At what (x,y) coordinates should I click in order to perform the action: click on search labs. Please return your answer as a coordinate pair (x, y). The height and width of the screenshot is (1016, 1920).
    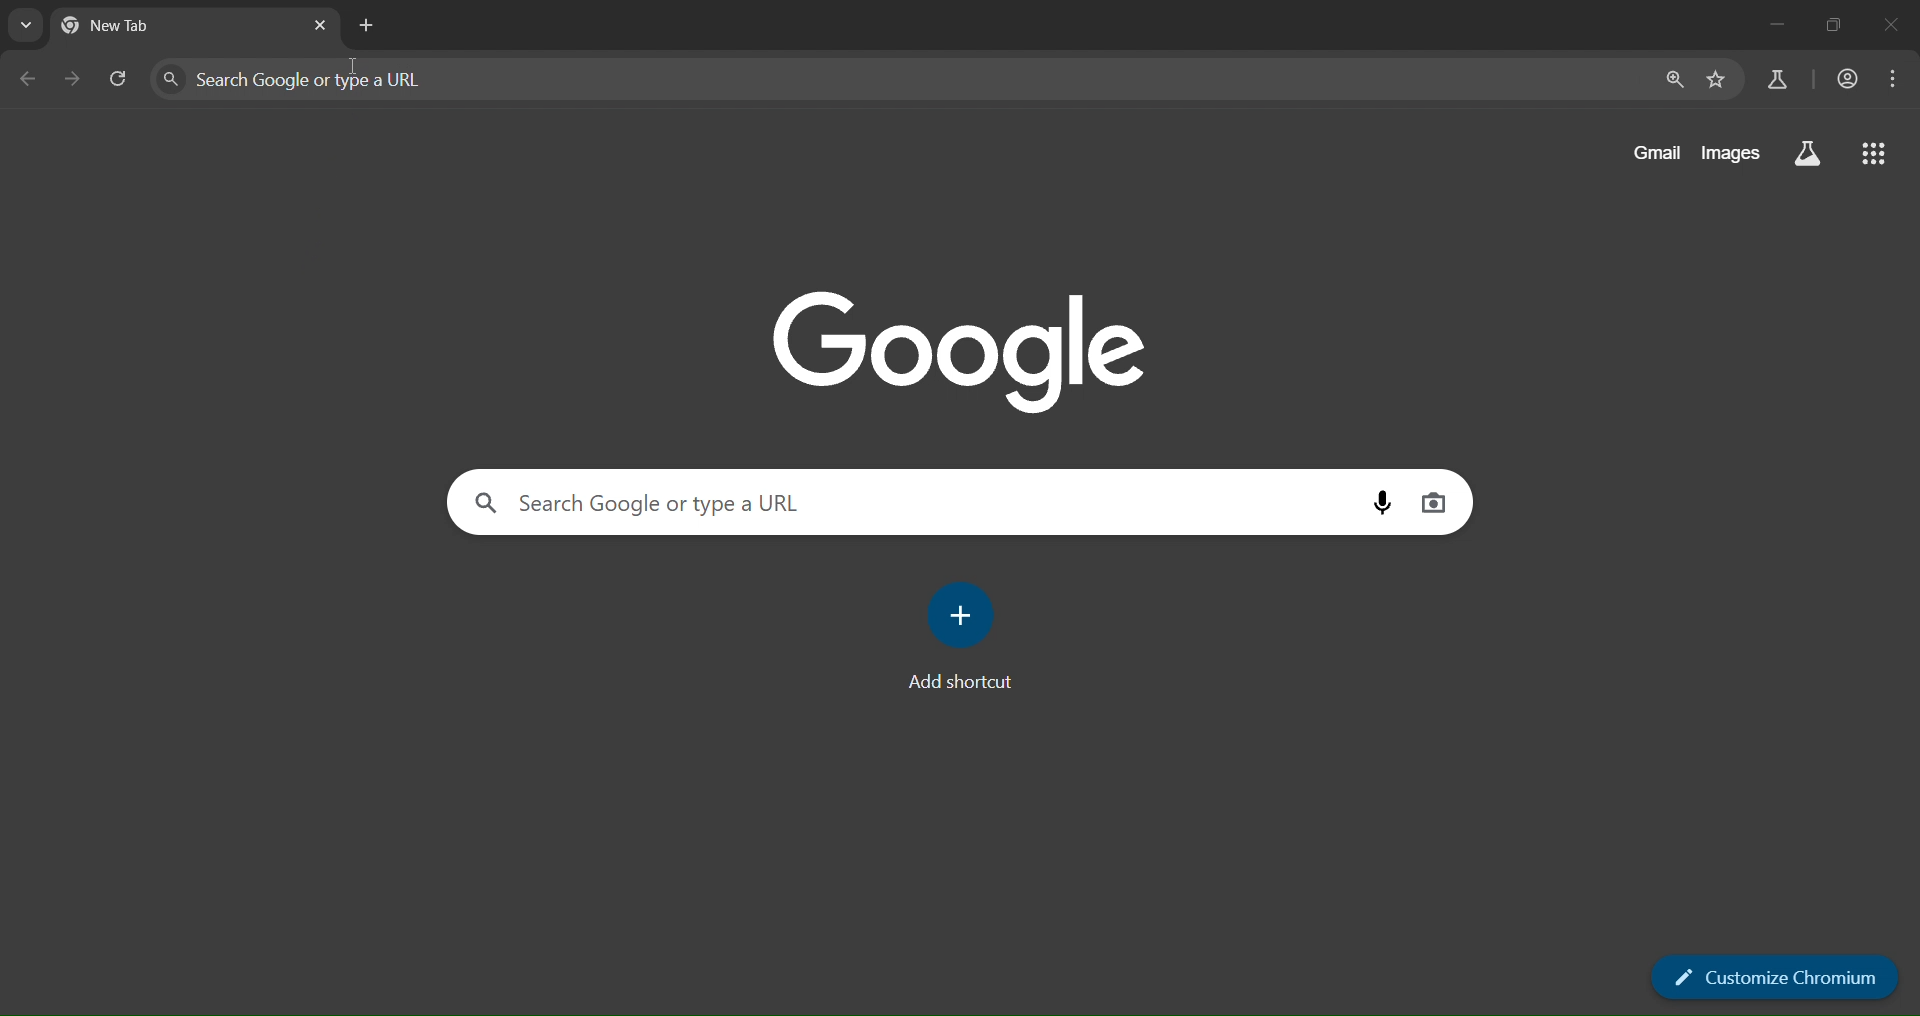
    Looking at the image, I should click on (1805, 157).